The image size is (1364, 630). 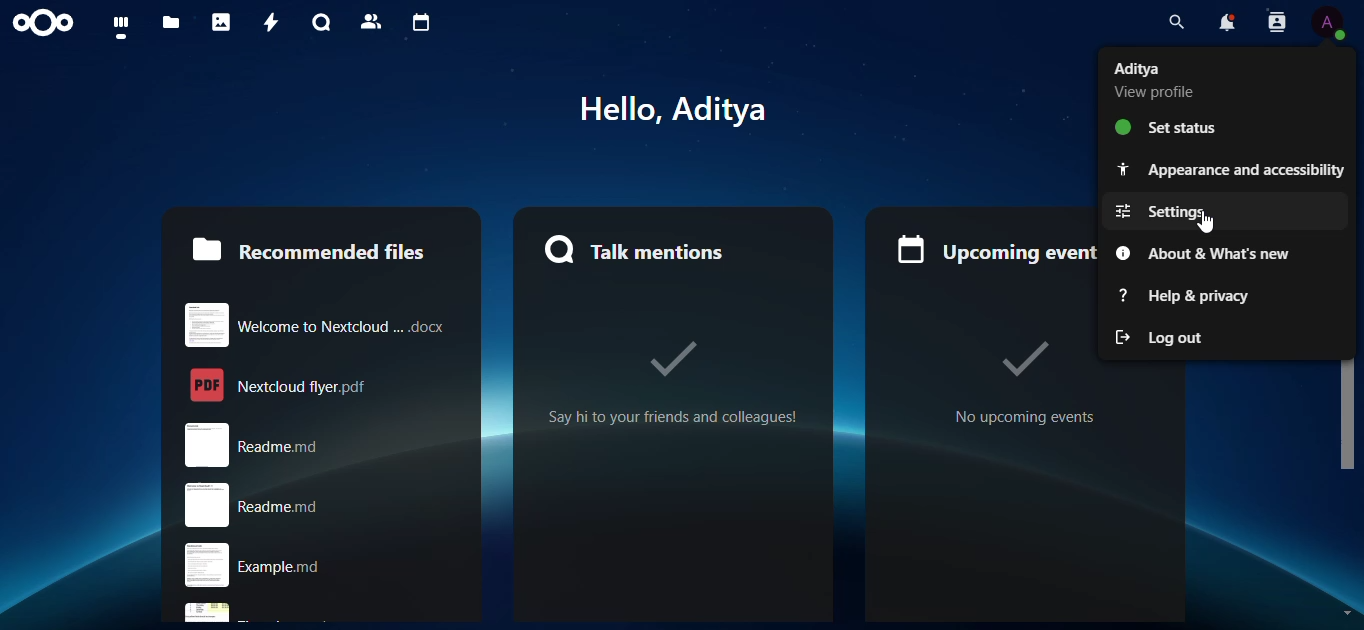 What do you see at coordinates (640, 249) in the screenshot?
I see `talk mentions` at bounding box center [640, 249].